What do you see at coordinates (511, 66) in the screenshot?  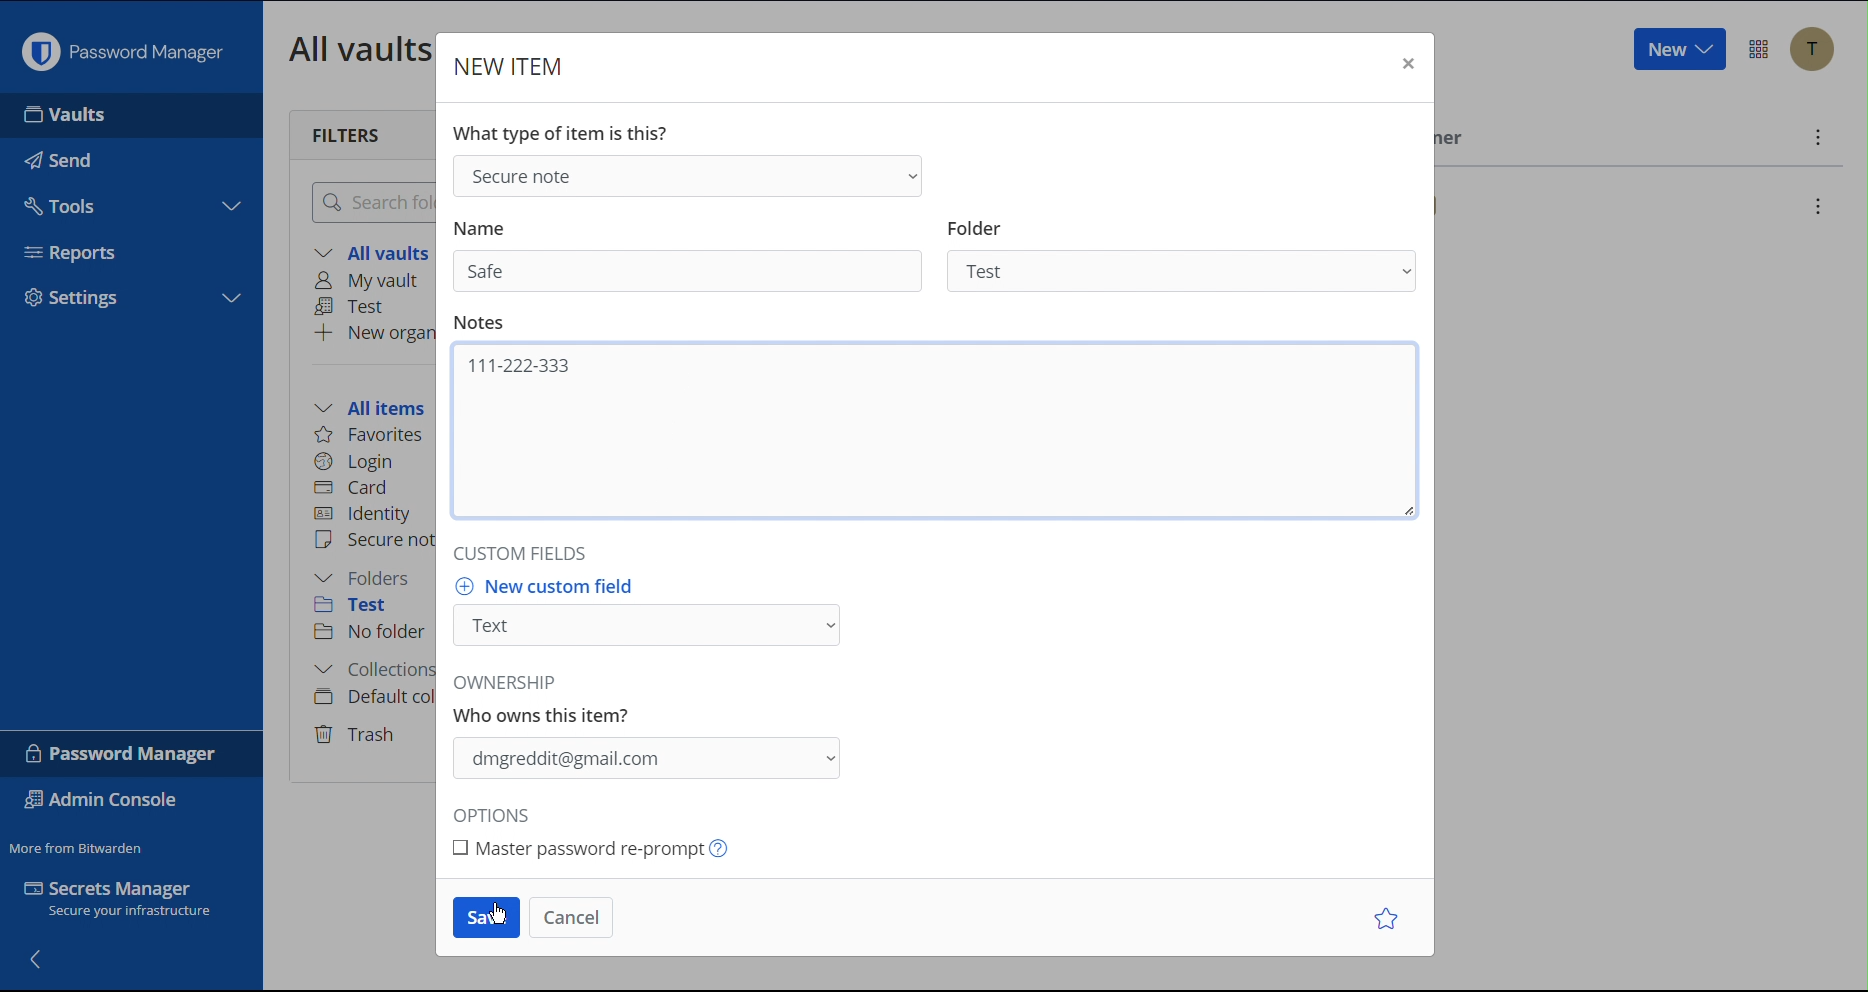 I see `New Item` at bounding box center [511, 66].